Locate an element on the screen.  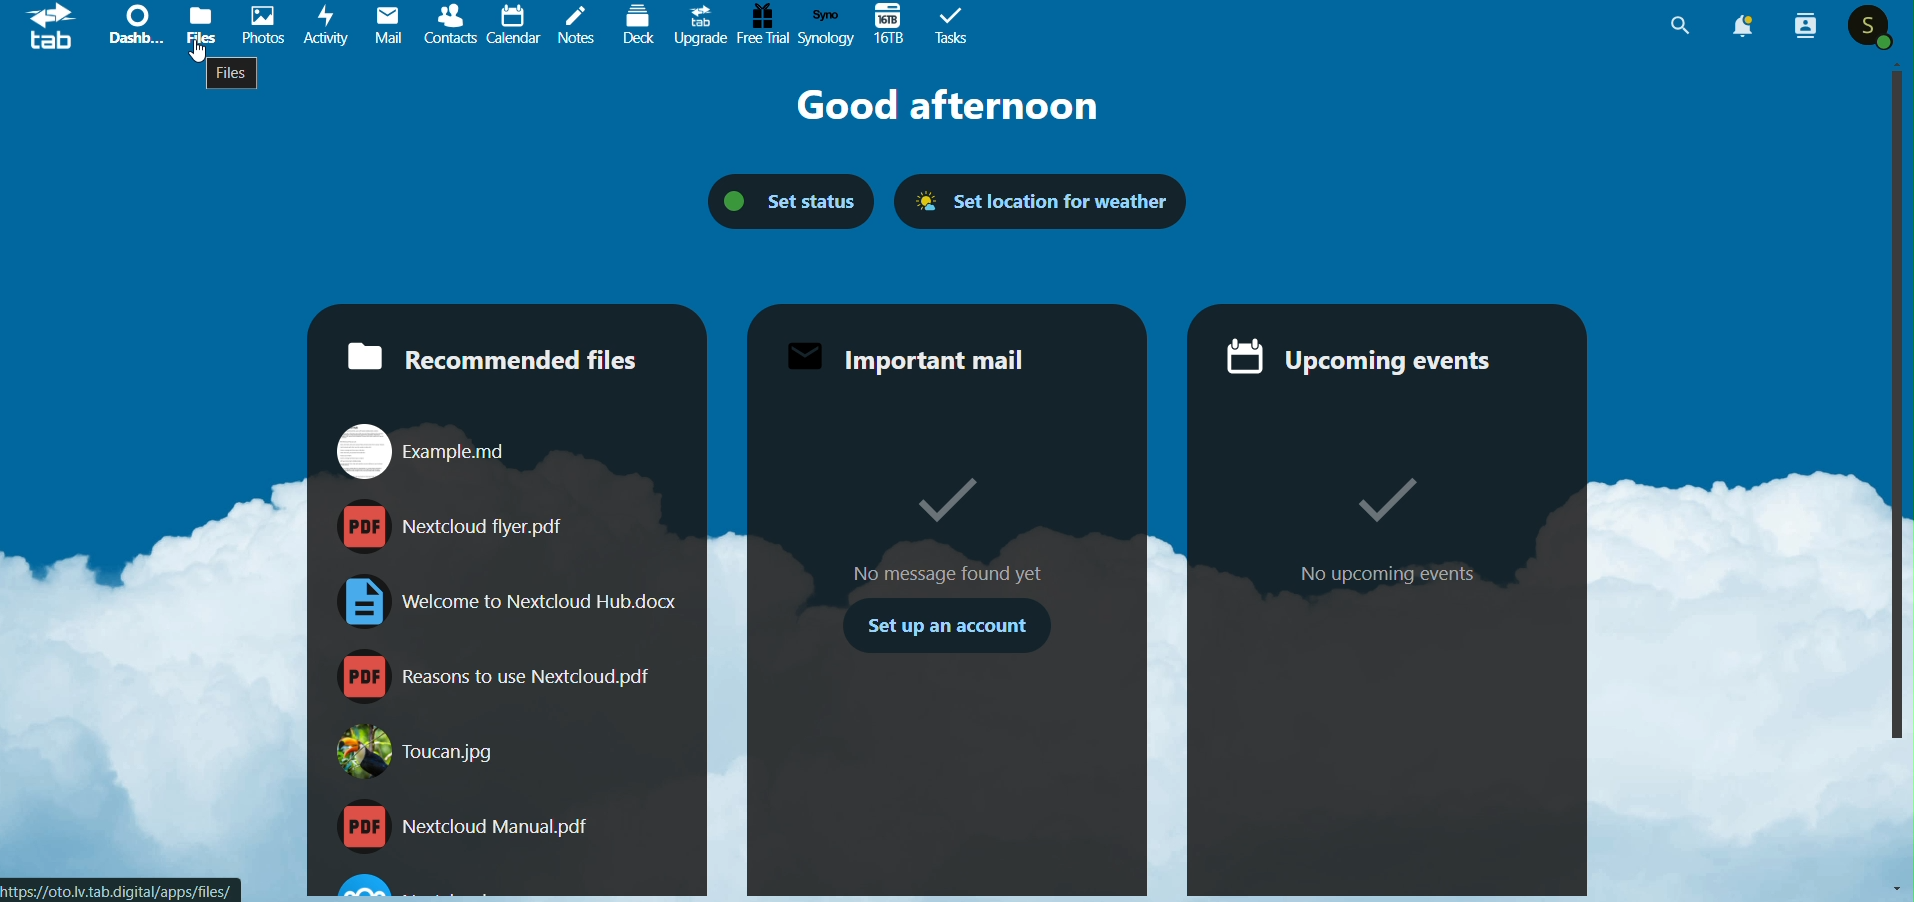
Nextcloud Manual.pdf is located at coordinates (482, 827).